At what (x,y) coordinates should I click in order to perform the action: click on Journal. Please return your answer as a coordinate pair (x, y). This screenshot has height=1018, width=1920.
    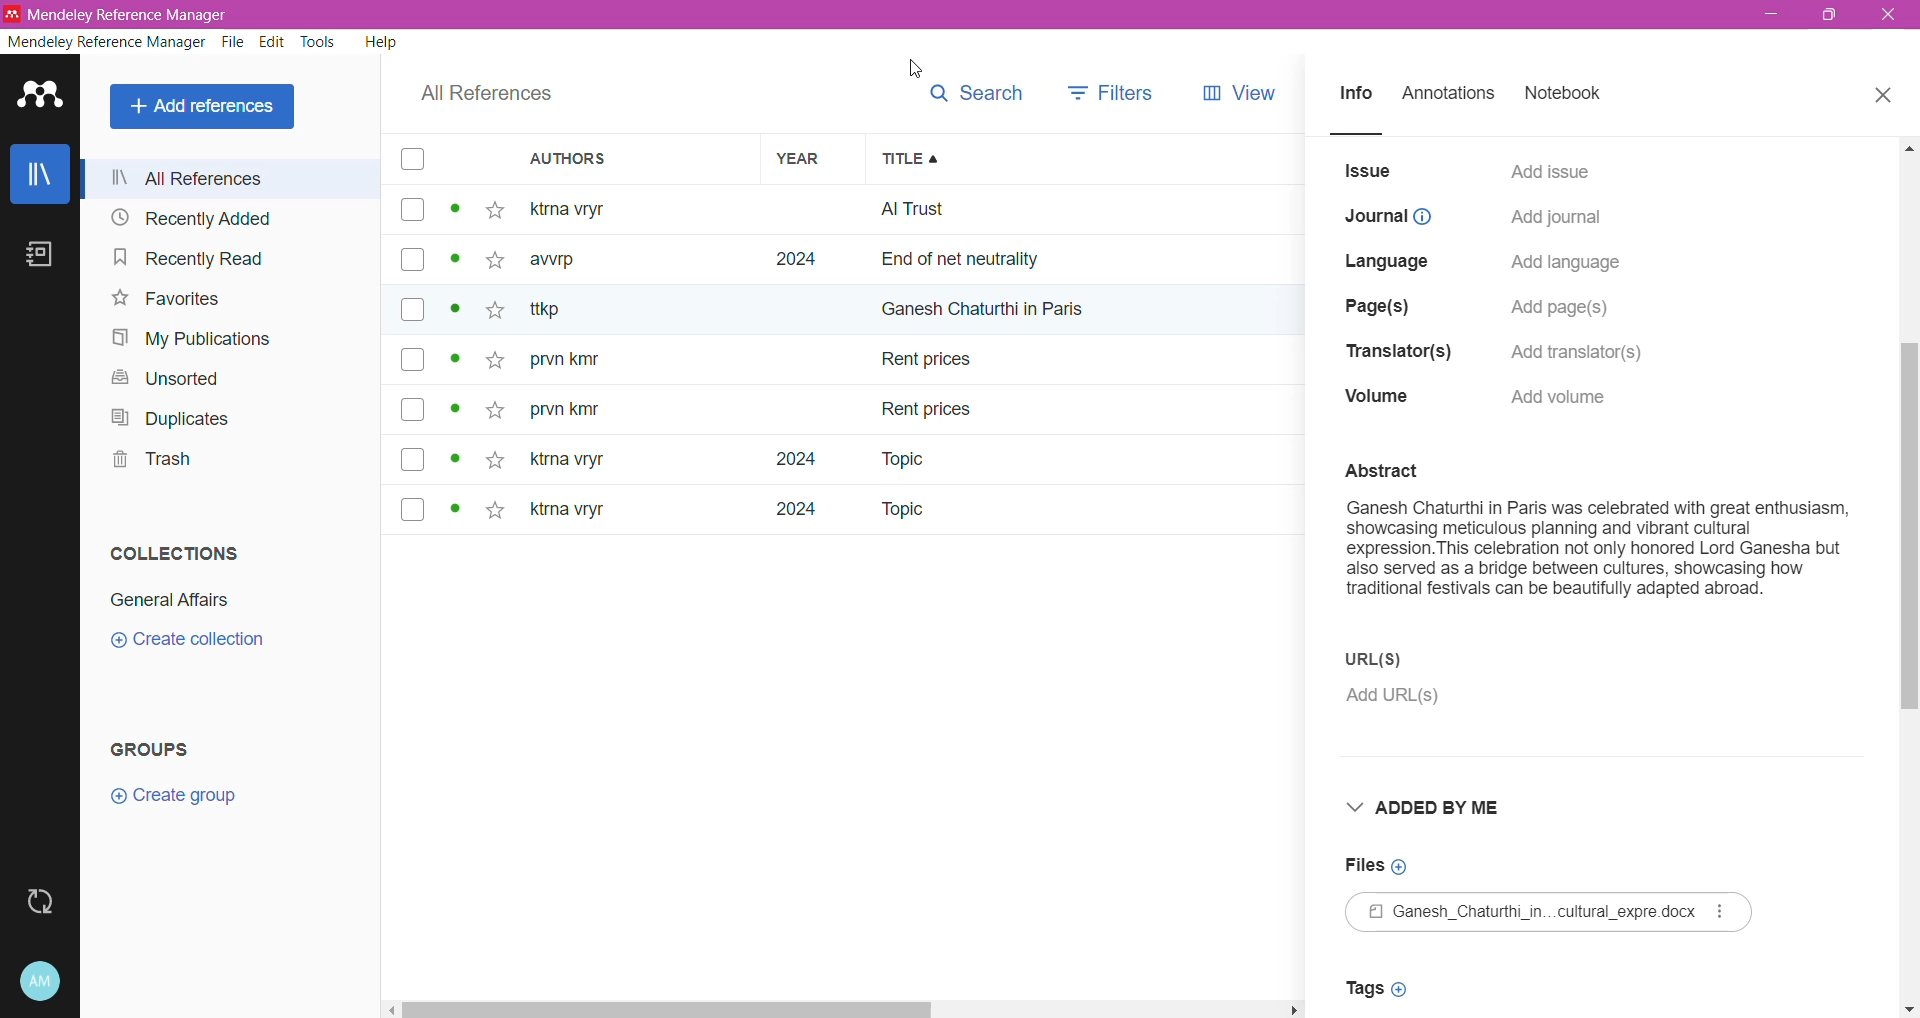
    Looking at the image, I should click on (1389, 217).